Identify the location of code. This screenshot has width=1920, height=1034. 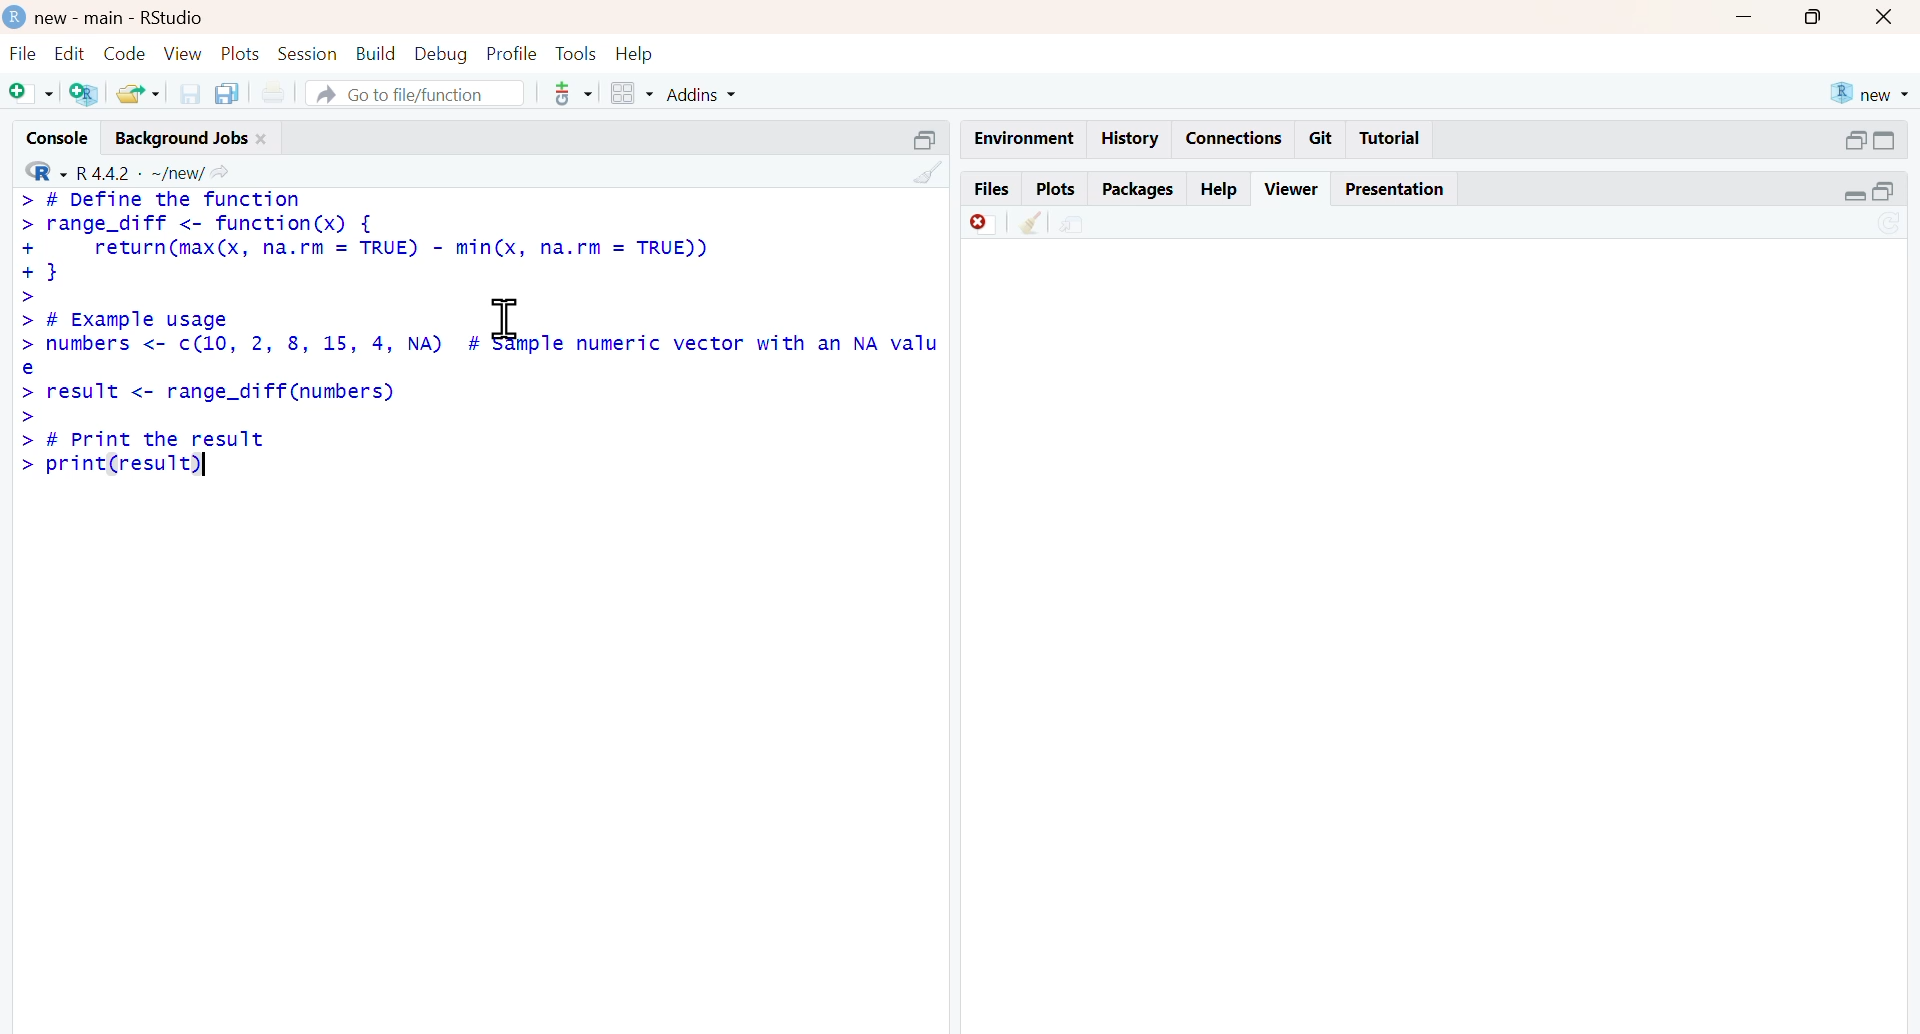
(126, 54).